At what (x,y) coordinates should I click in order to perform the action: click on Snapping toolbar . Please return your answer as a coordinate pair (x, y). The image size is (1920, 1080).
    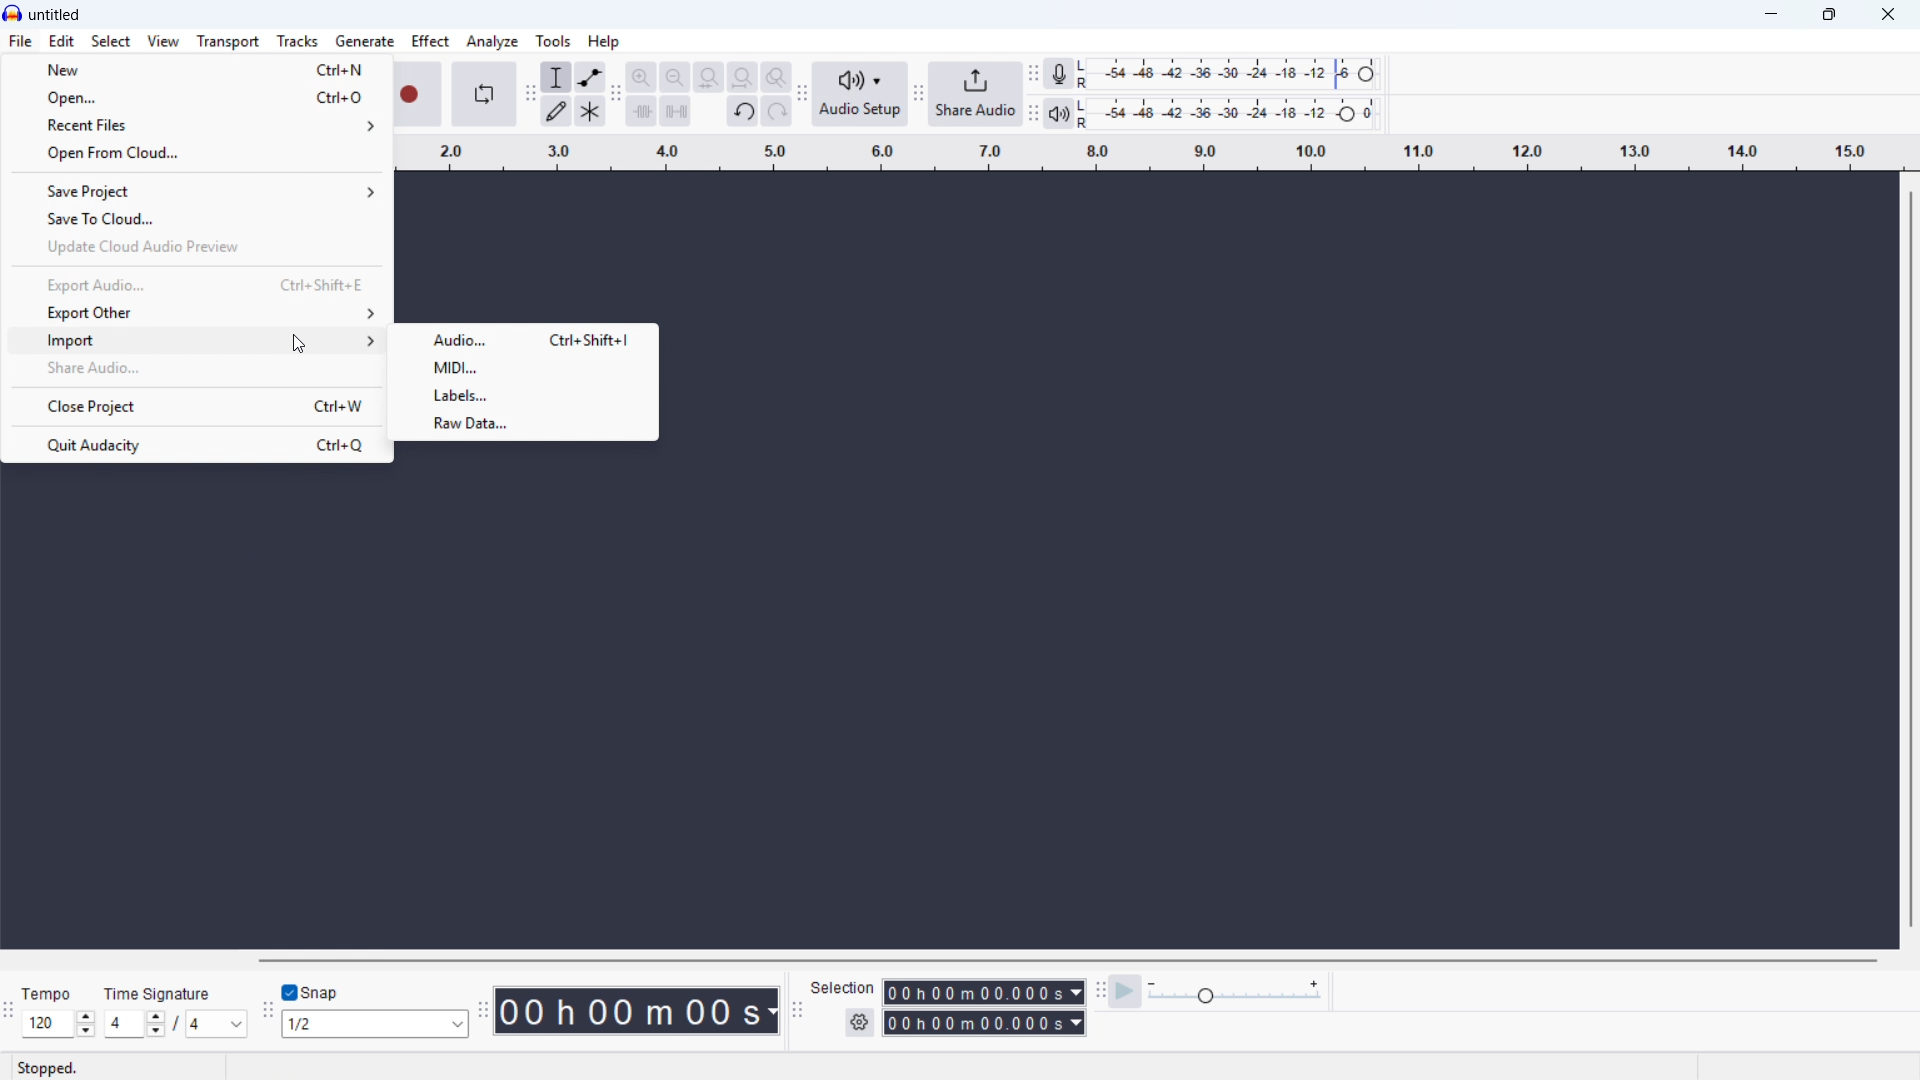
    Looking at the image, I should click on (267, 1012).